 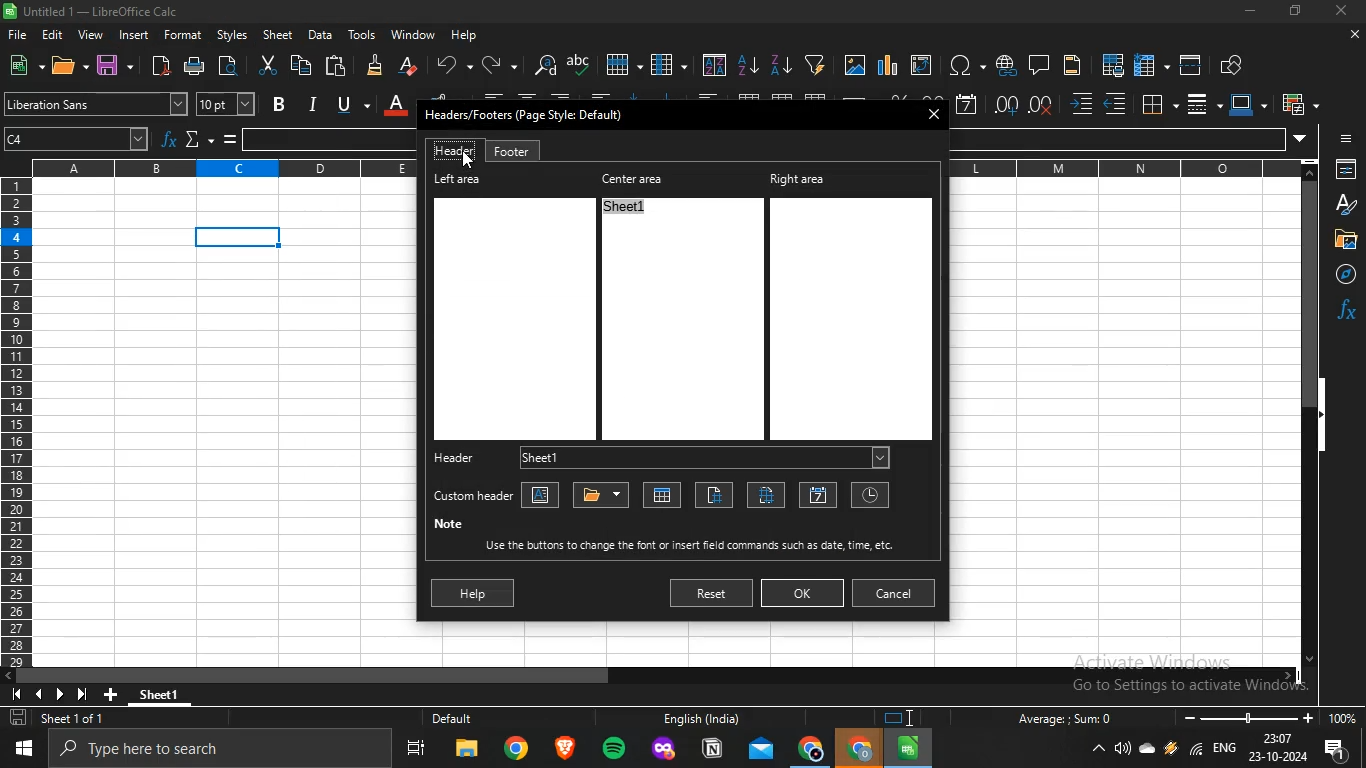 What do you see at coordinates (1113, 64) in the screenshot?
I see `define print area` at bounding box center [1113, 64].